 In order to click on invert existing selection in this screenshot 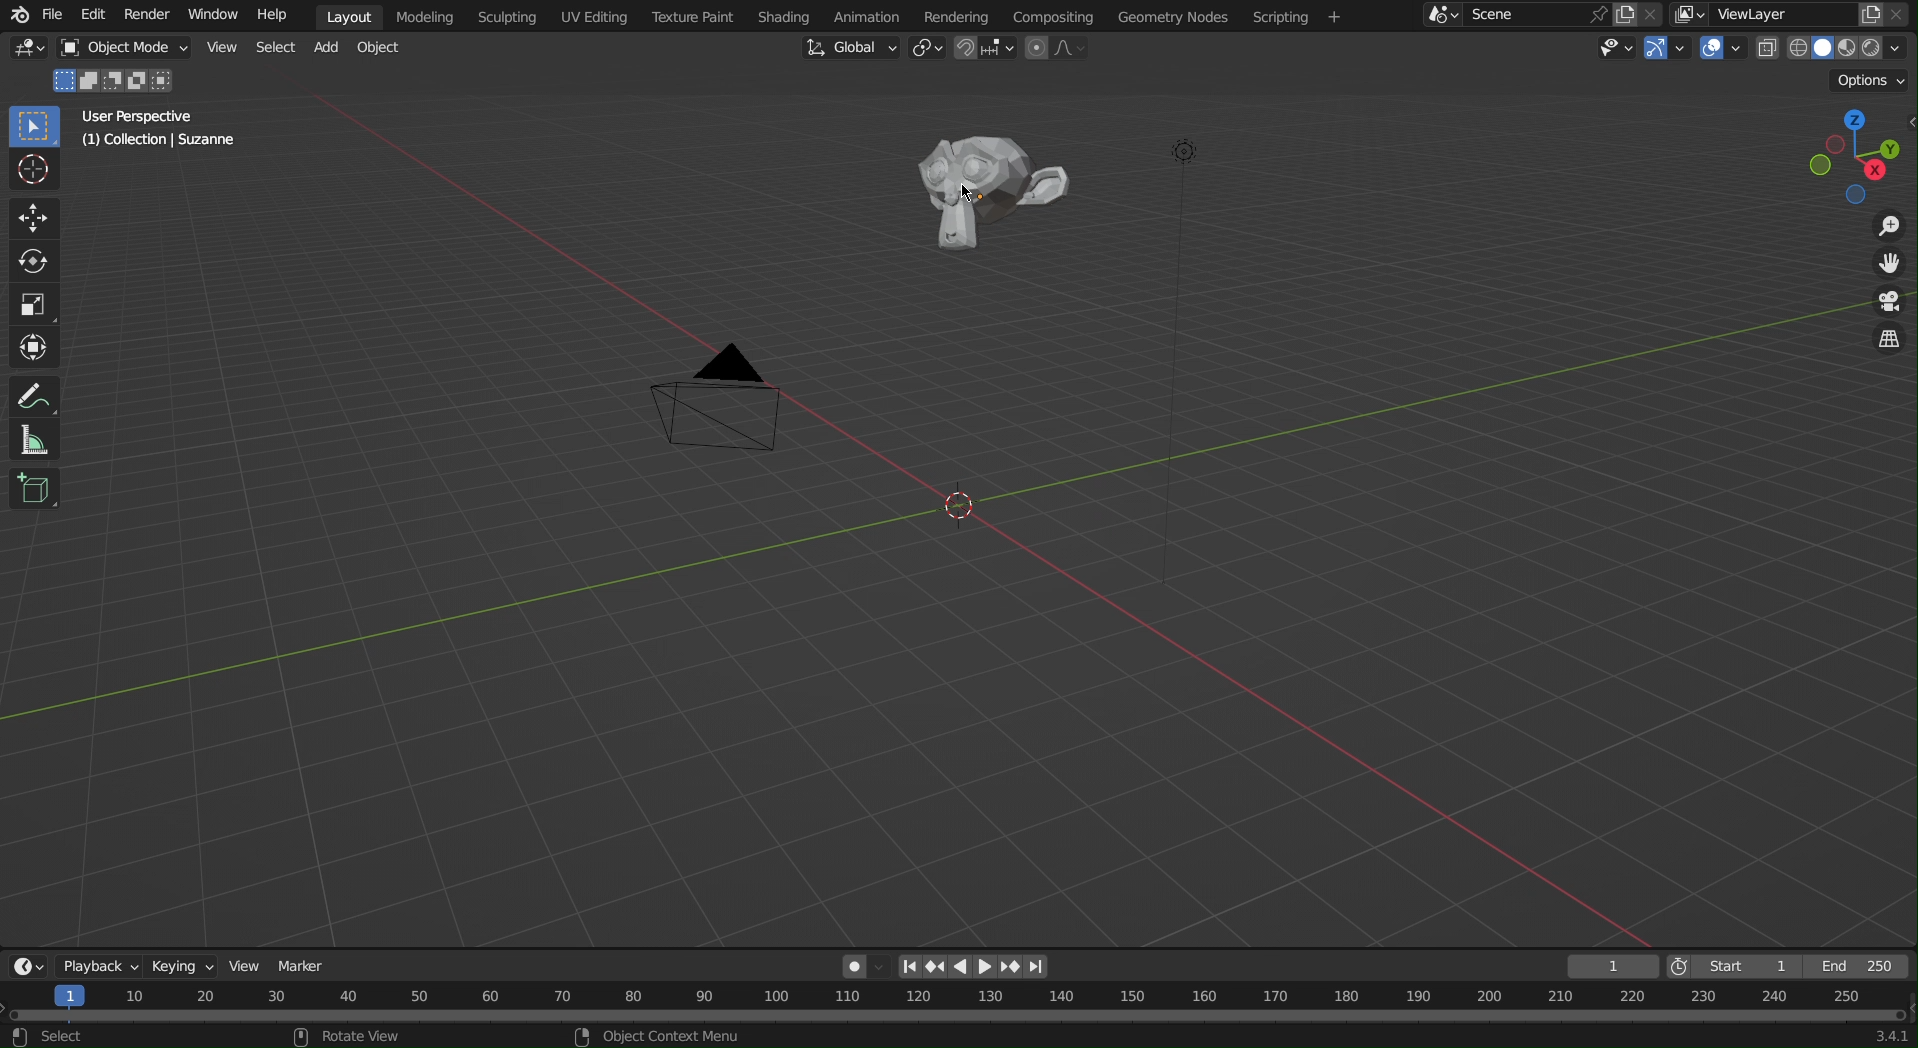, I will do `click(140, 82)`.